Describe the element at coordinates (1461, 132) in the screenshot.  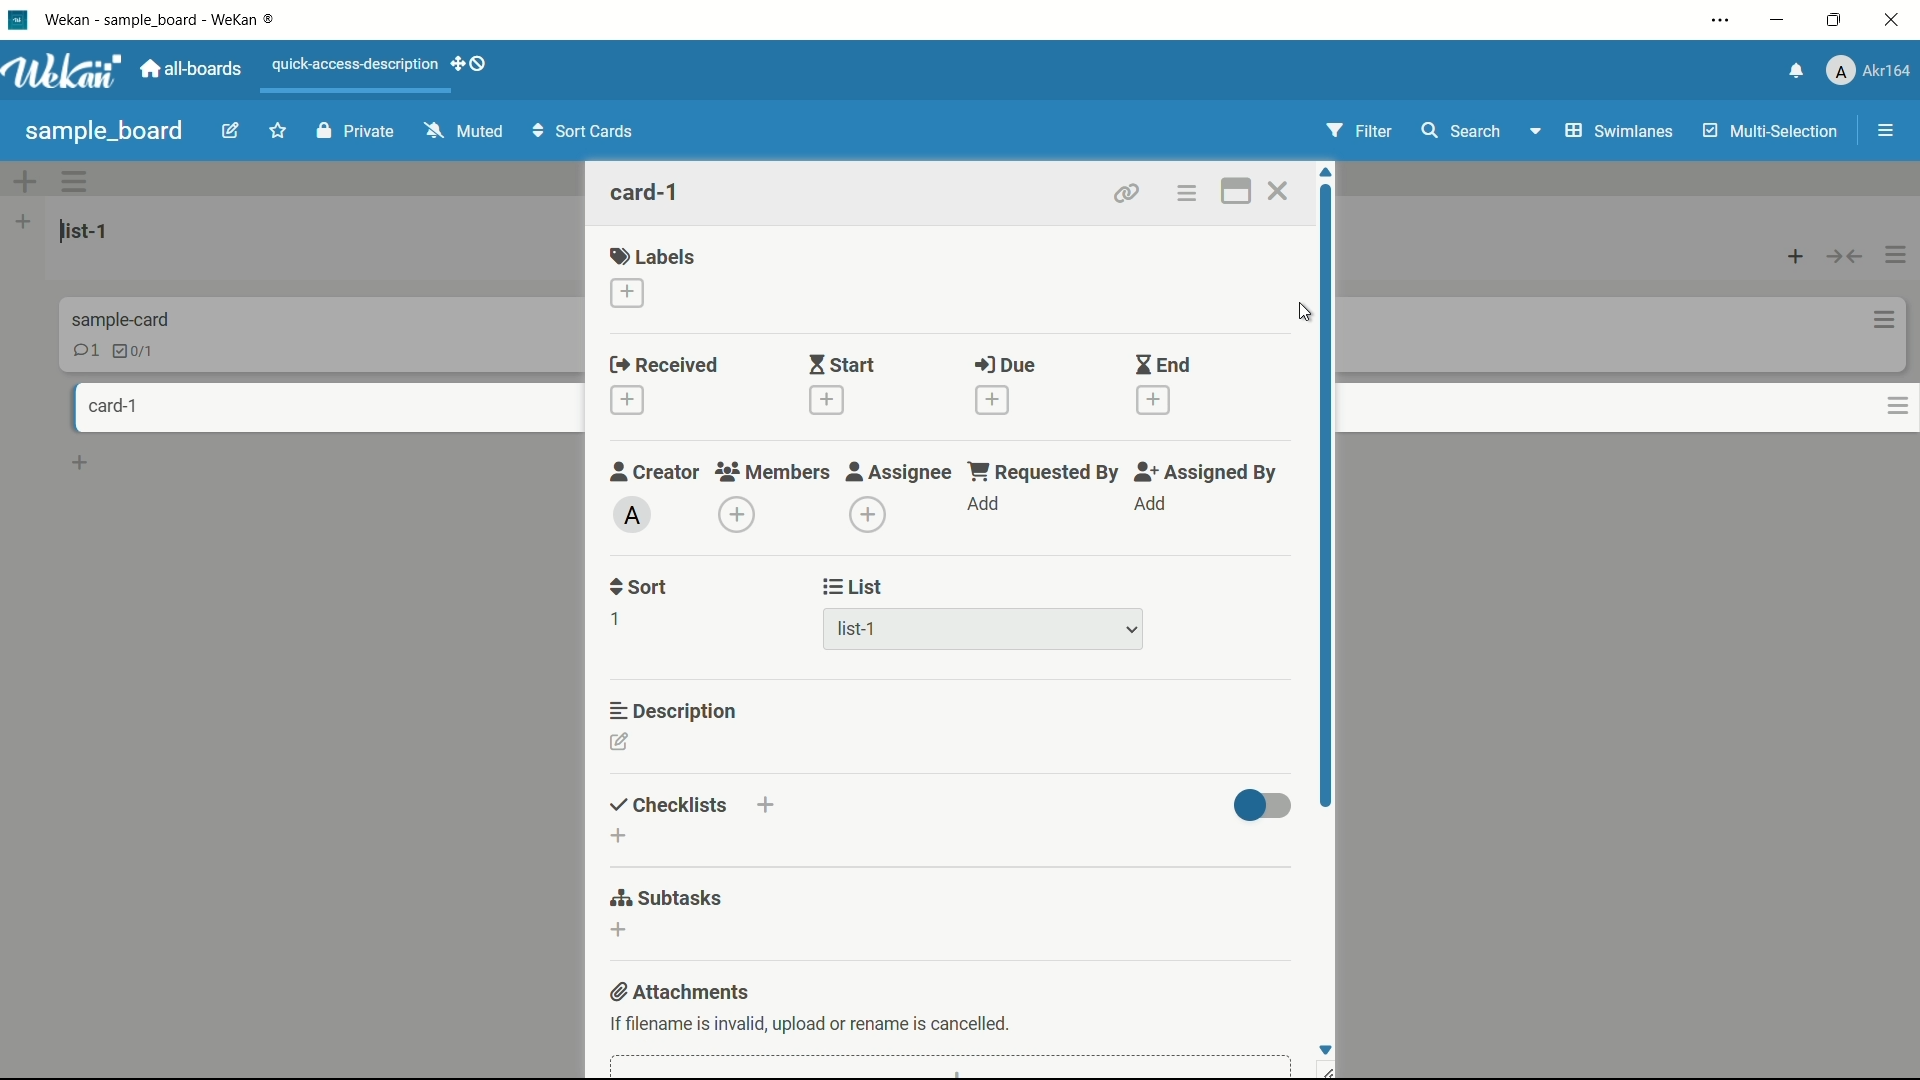
I see `search` at that location.